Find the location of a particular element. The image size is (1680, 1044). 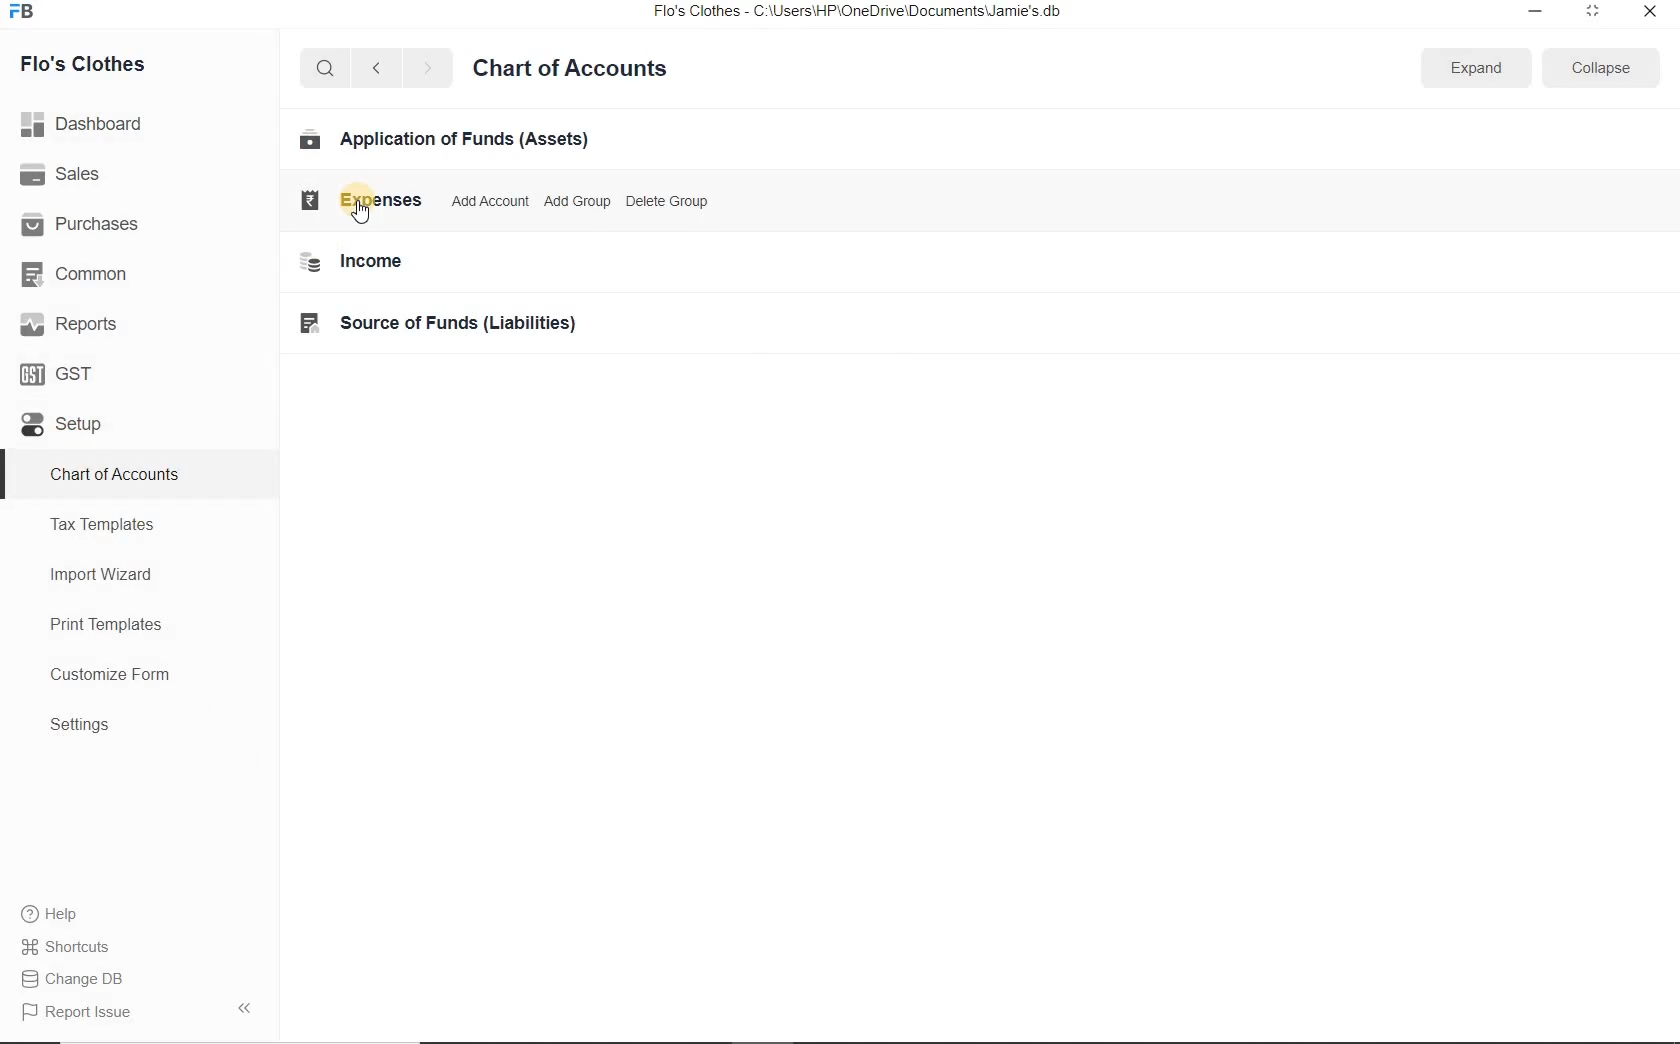

 Help is located at coordinates (61, 914).